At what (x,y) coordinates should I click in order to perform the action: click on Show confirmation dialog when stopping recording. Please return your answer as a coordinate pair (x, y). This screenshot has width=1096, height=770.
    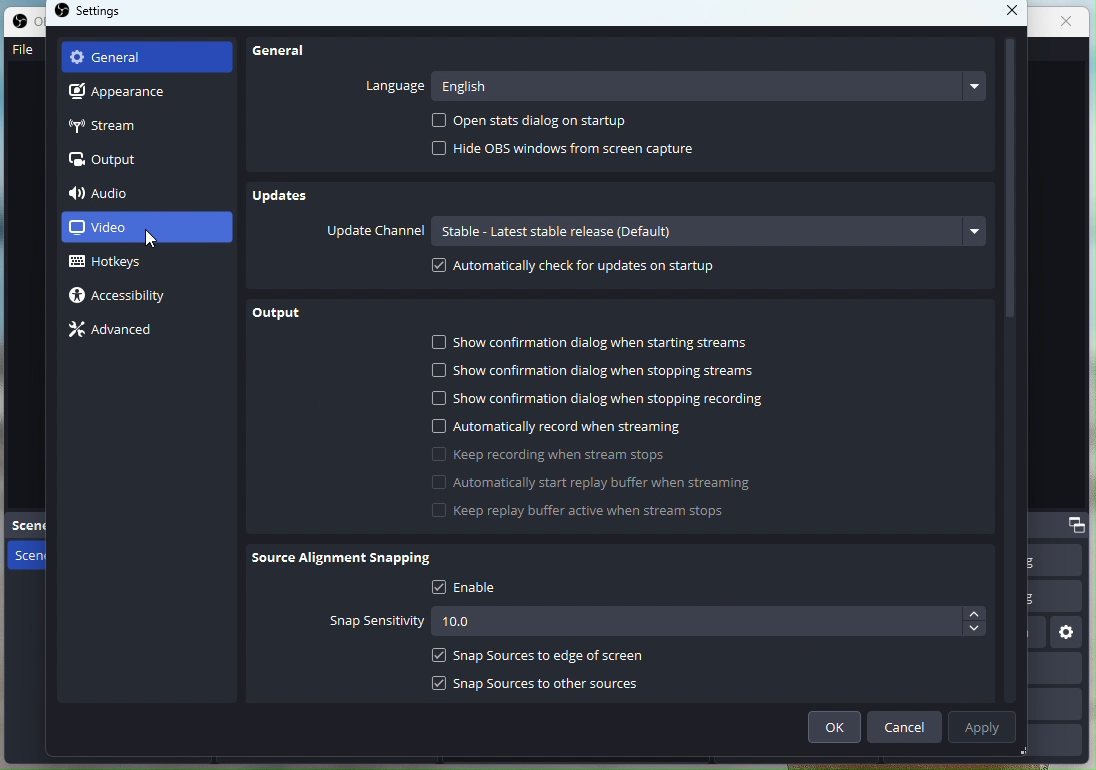
    Looking at the image, I should click on (600, 399).